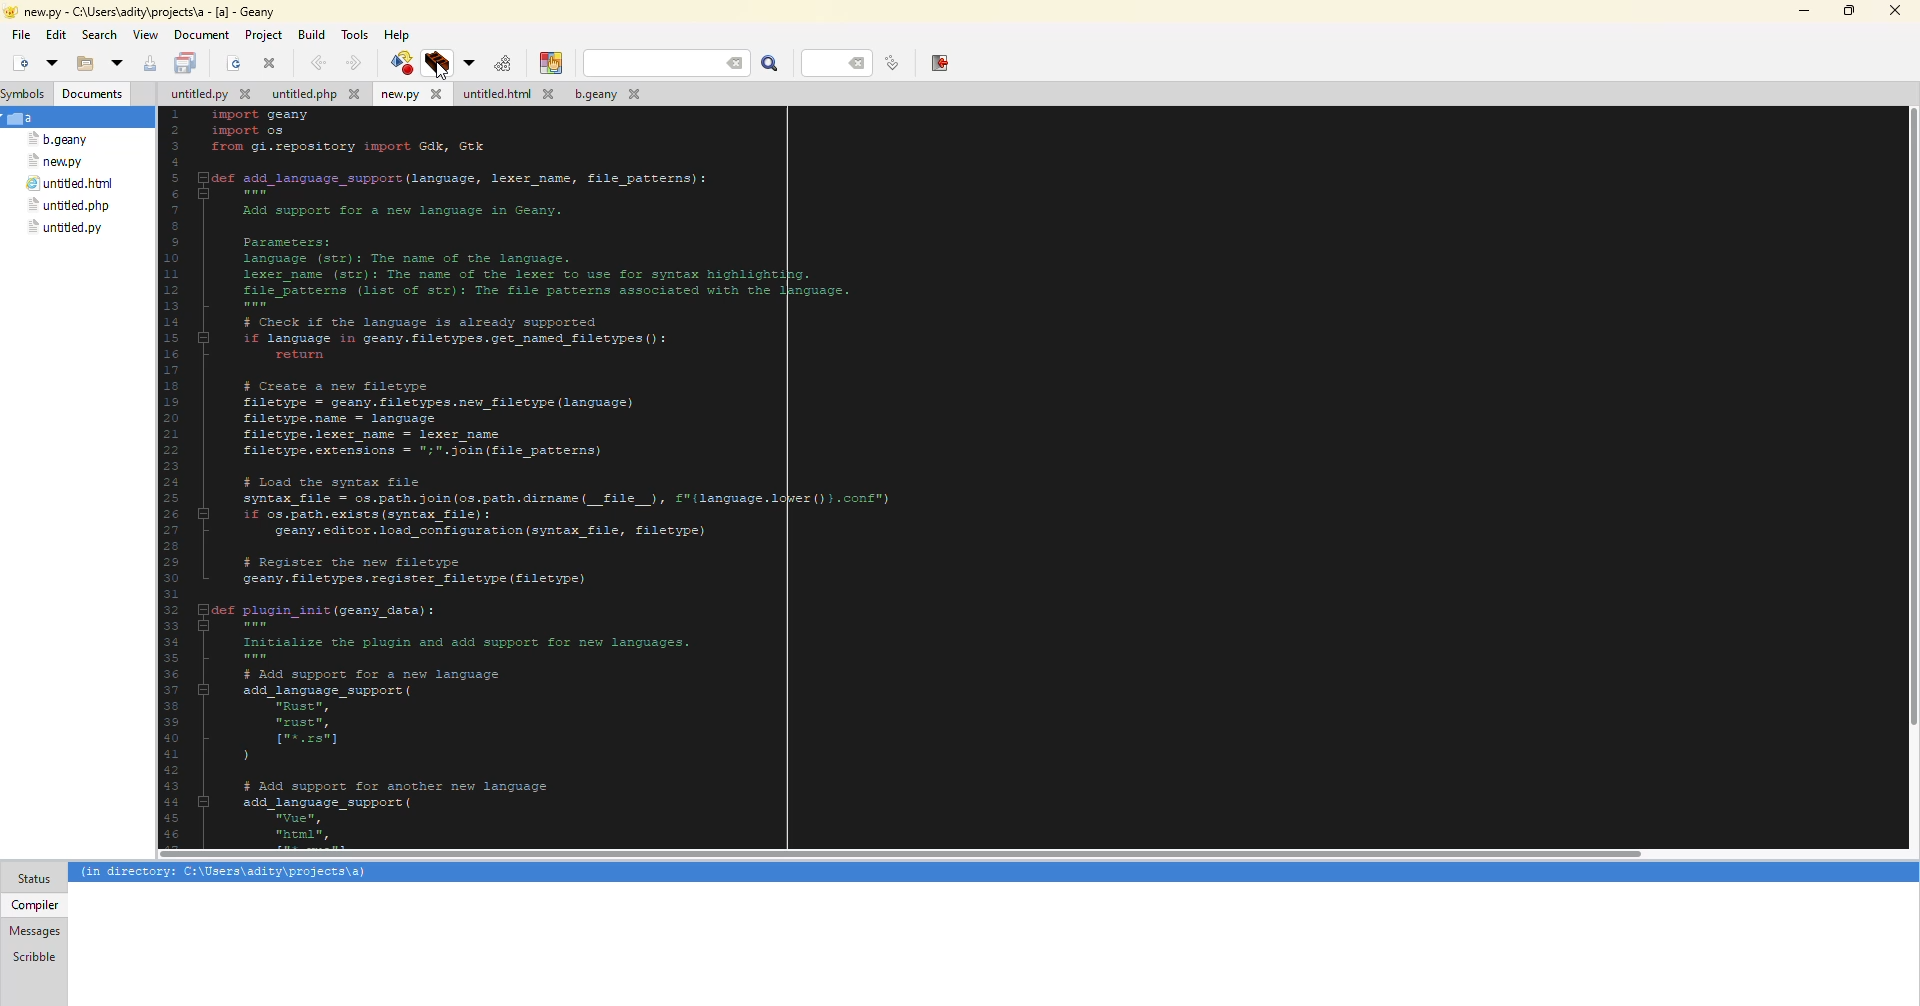 The width and height of the screenshot is (1920, 1006). Describe the element at coordinates (35, 905) in the screenshot. I see `compiler` at that location.